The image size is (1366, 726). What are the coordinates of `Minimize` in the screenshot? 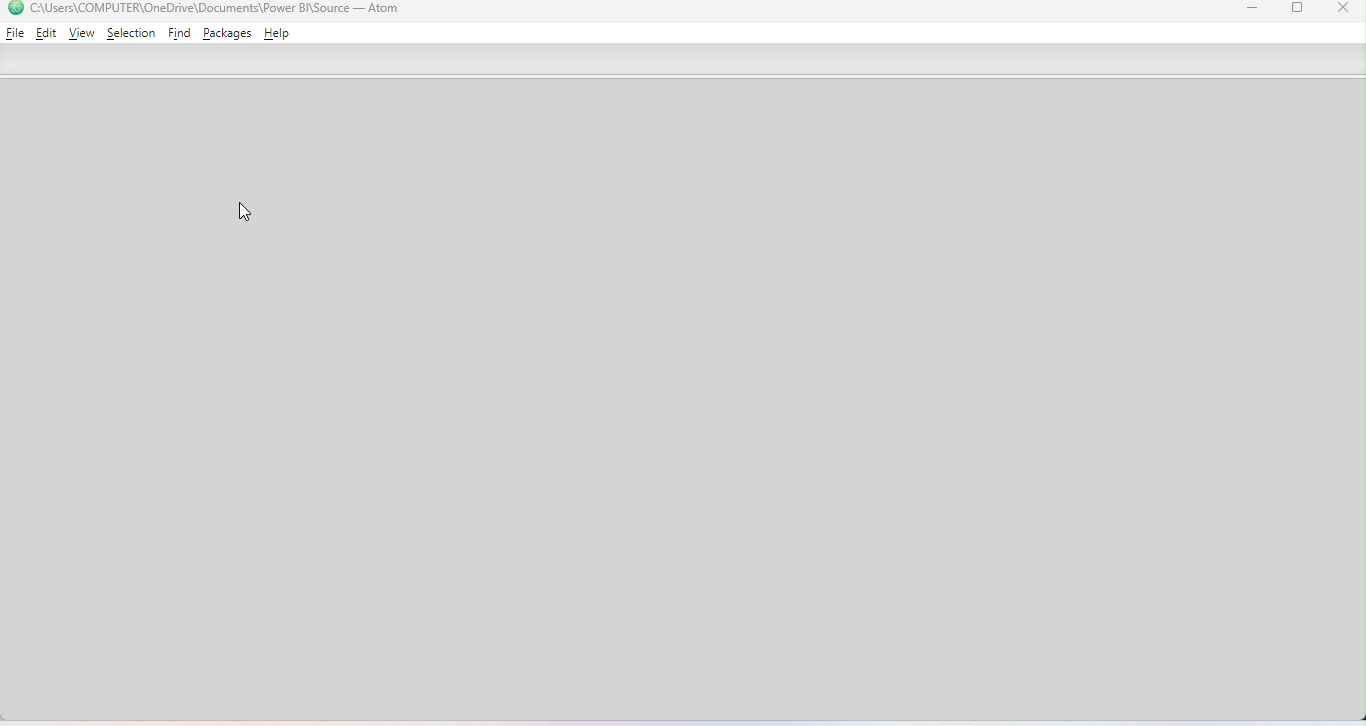 It's located at (1247, 11).